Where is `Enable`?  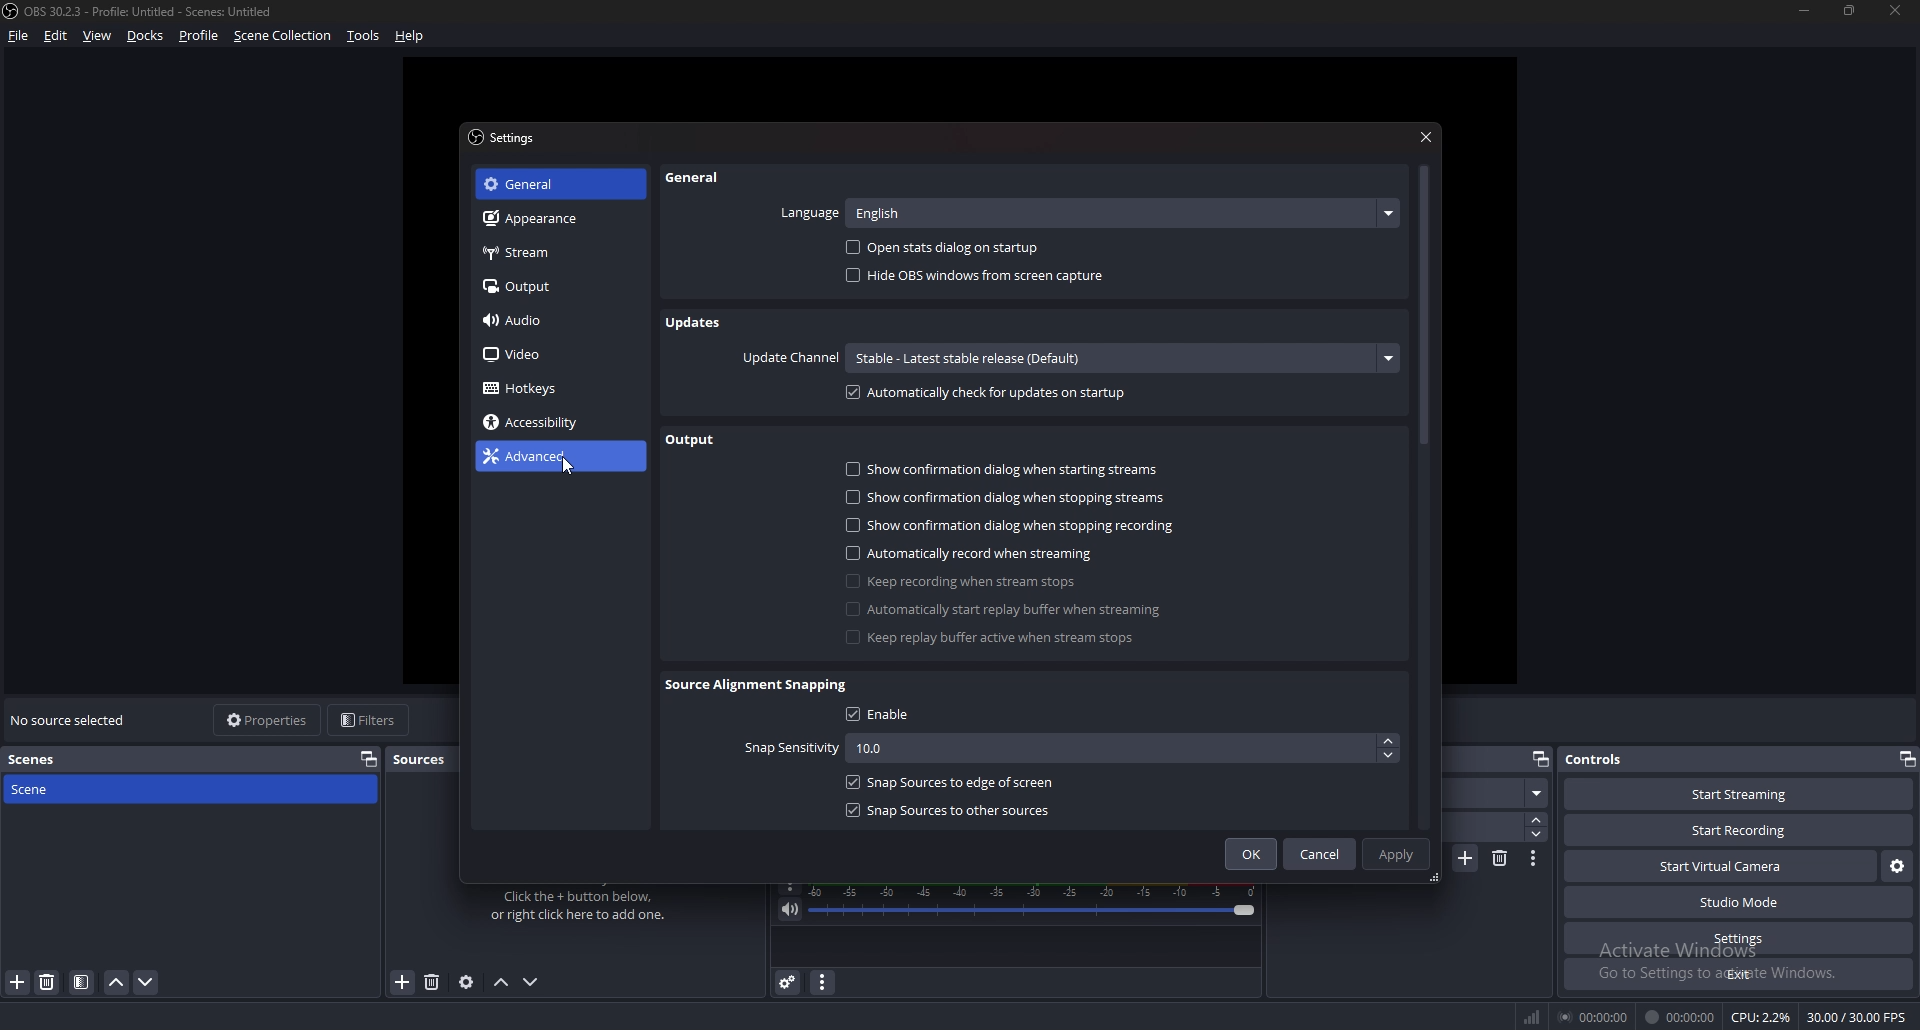 Enable is located at coordinates (885, 714).